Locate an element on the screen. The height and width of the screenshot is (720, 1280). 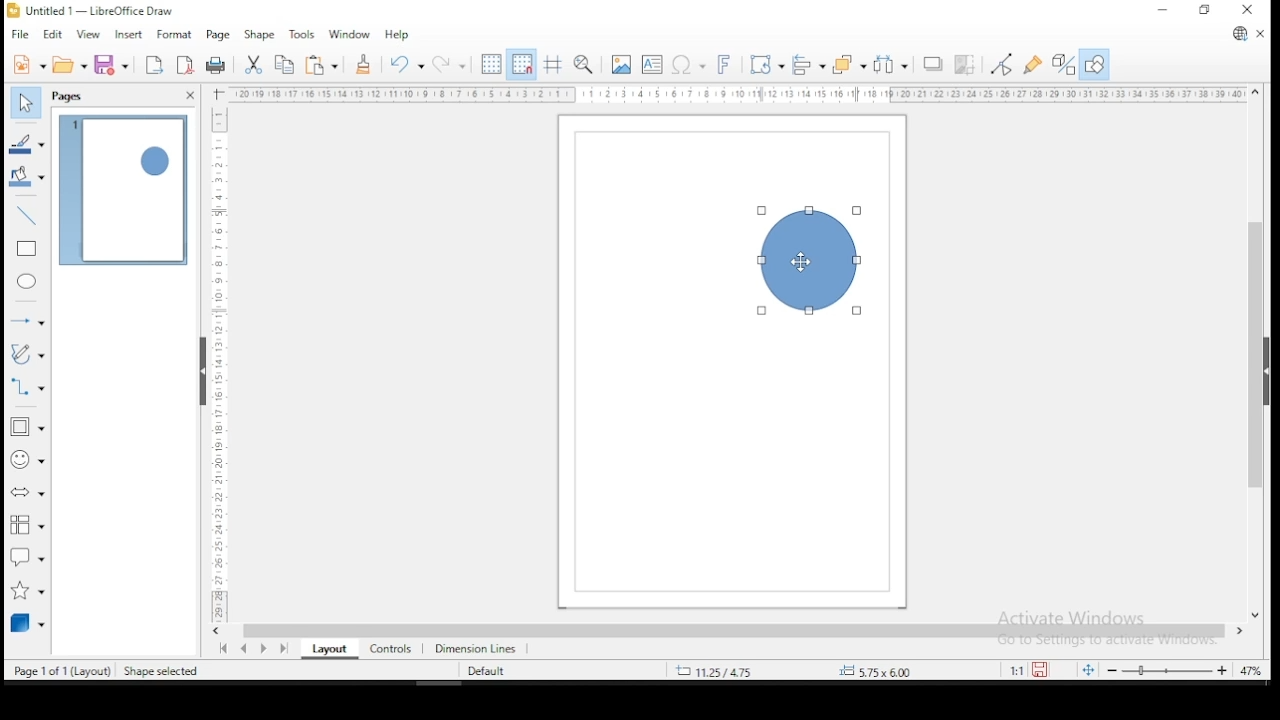
fill color is located at coordinates (28, 176).